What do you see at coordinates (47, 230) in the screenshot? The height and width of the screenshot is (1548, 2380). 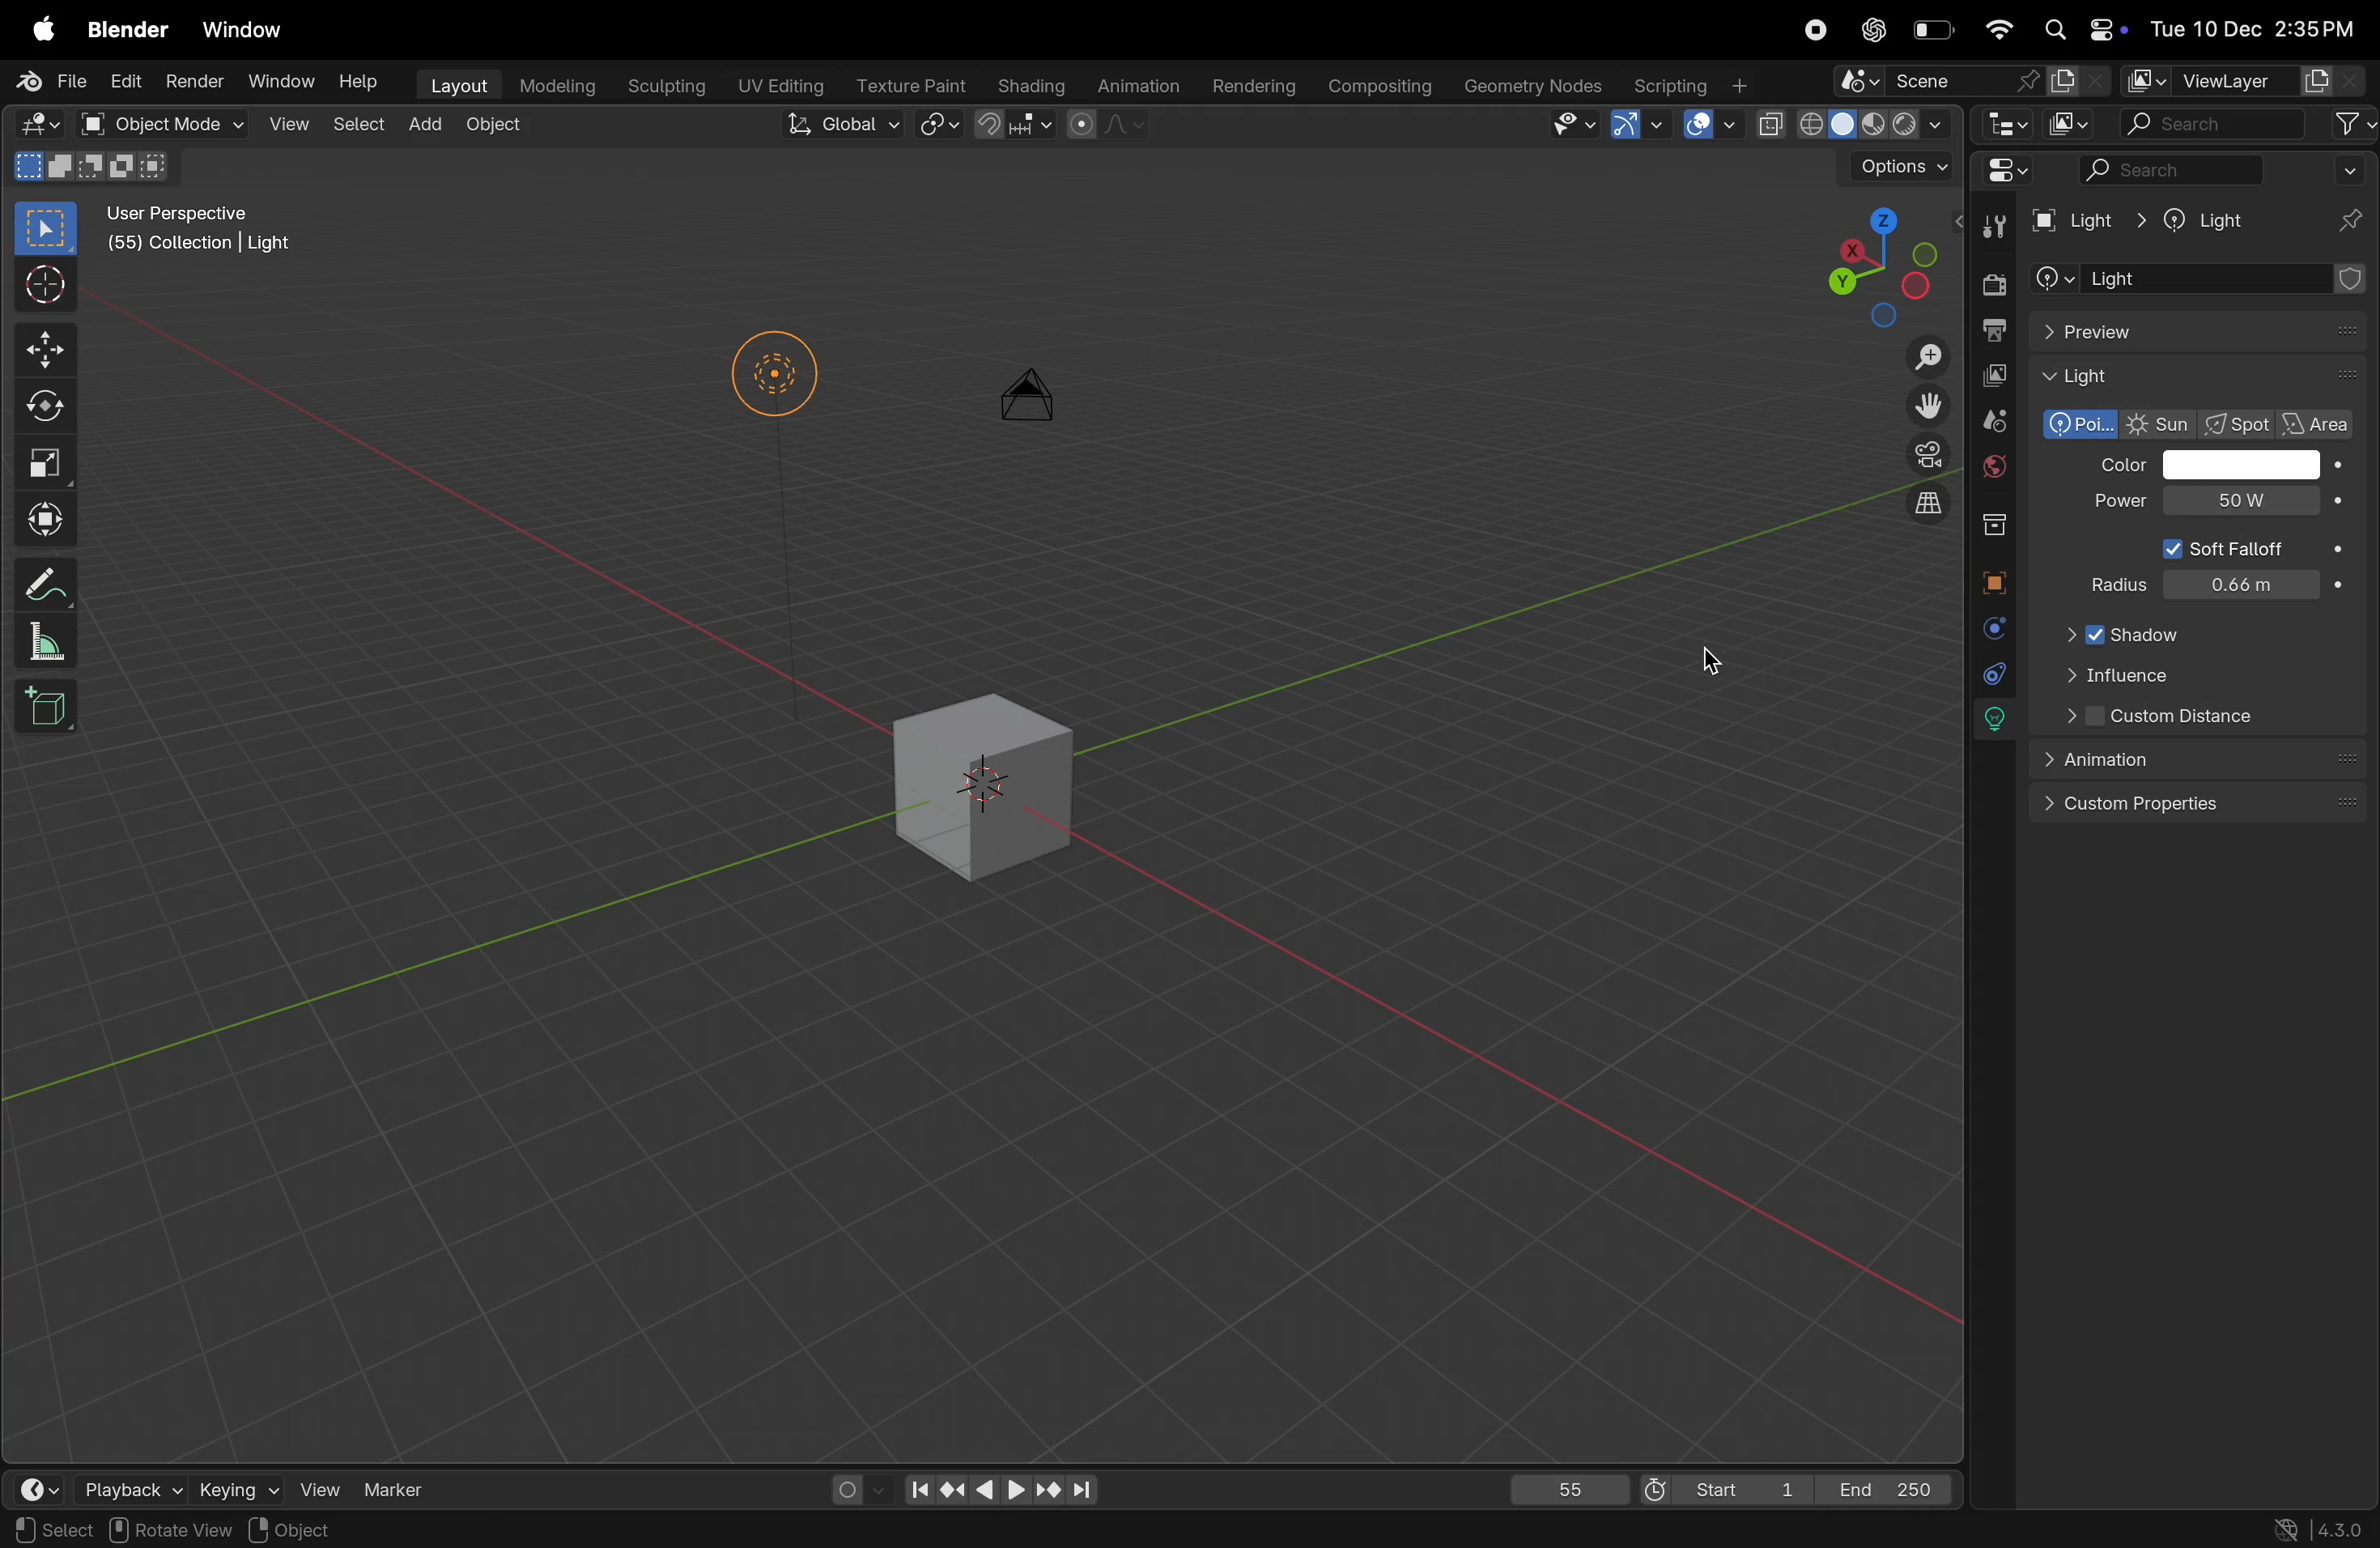 I see `select` at bounding box center [47, 230].